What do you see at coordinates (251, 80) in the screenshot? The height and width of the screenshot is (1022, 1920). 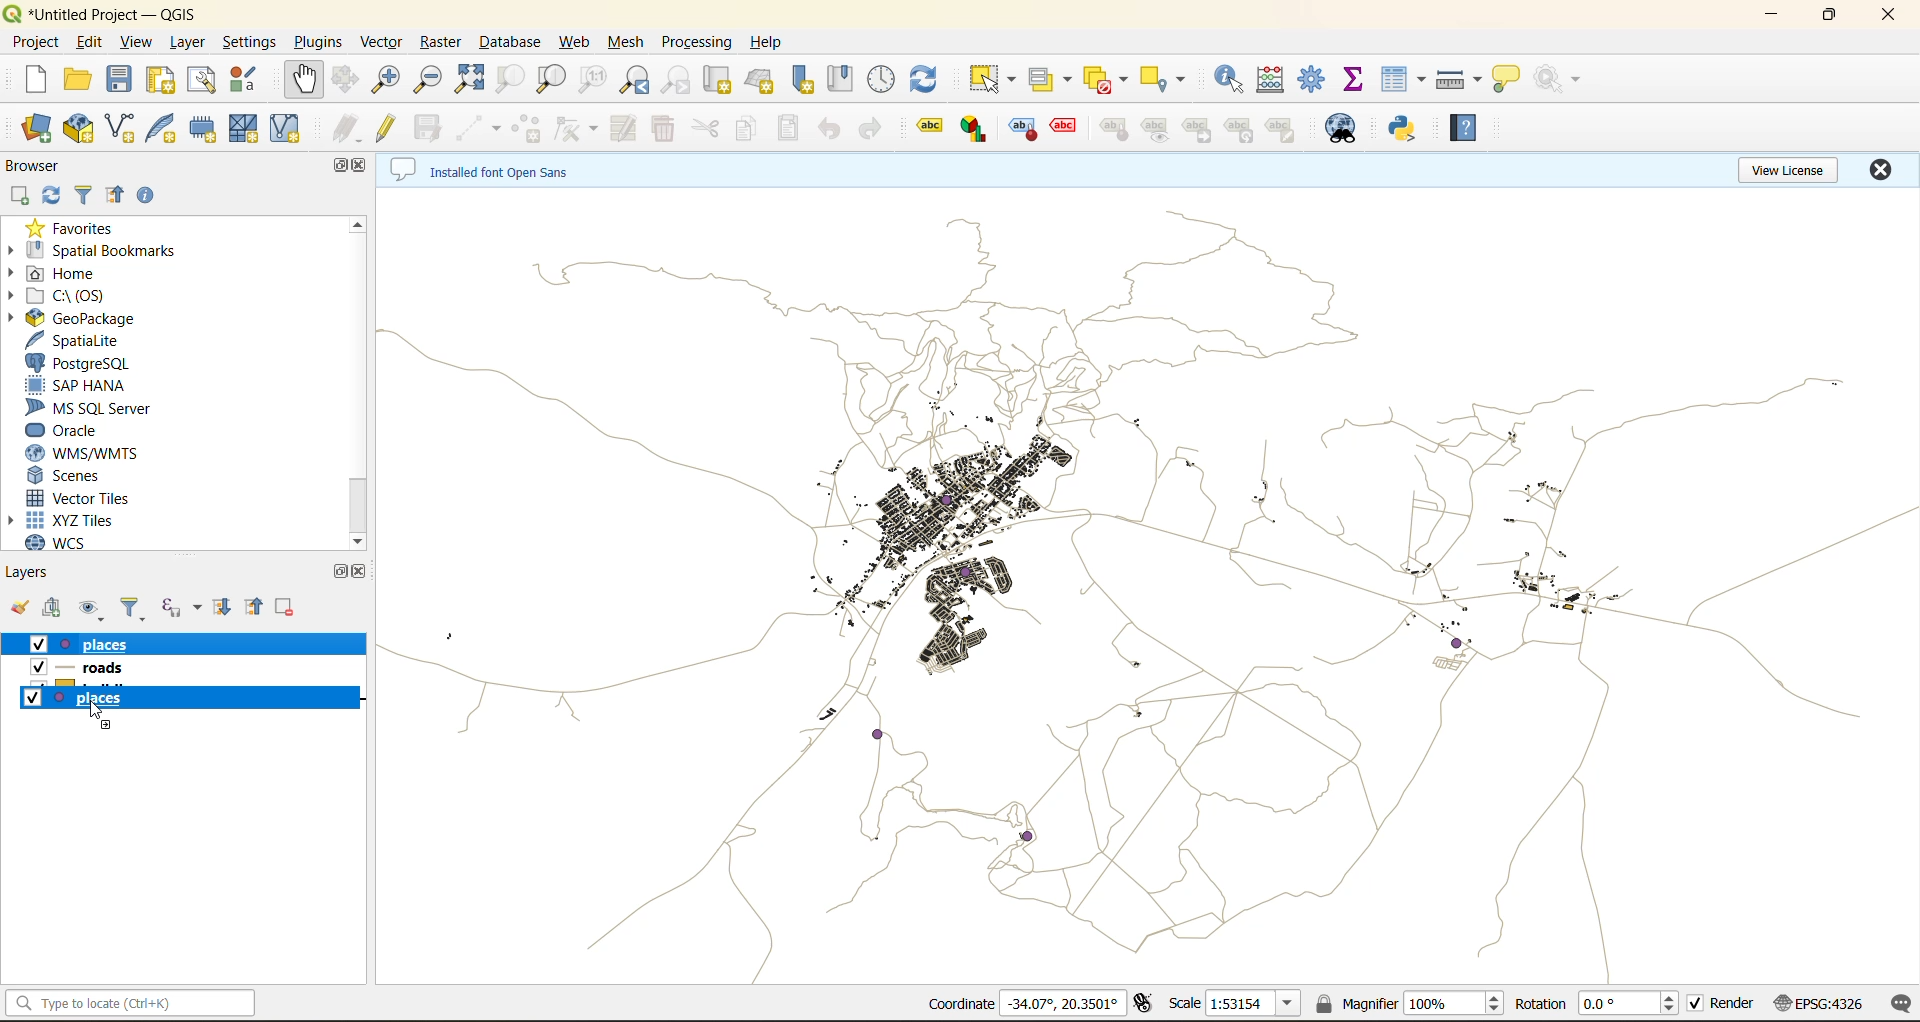 I see `style manager` at bounding box center [251, 80].